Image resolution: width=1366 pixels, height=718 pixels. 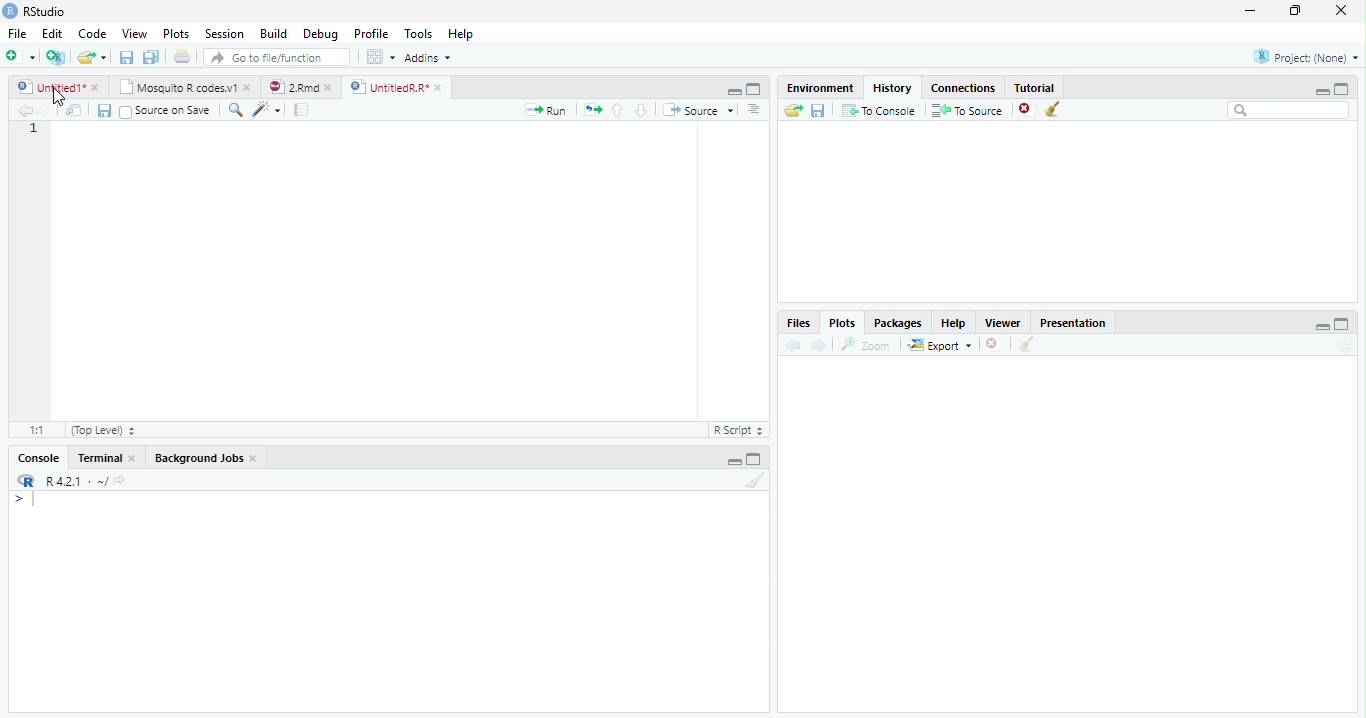 What do you see at coordinates (299, 85) in the screenshot?
I see `2Rmd` at bounding box center [299, 85].